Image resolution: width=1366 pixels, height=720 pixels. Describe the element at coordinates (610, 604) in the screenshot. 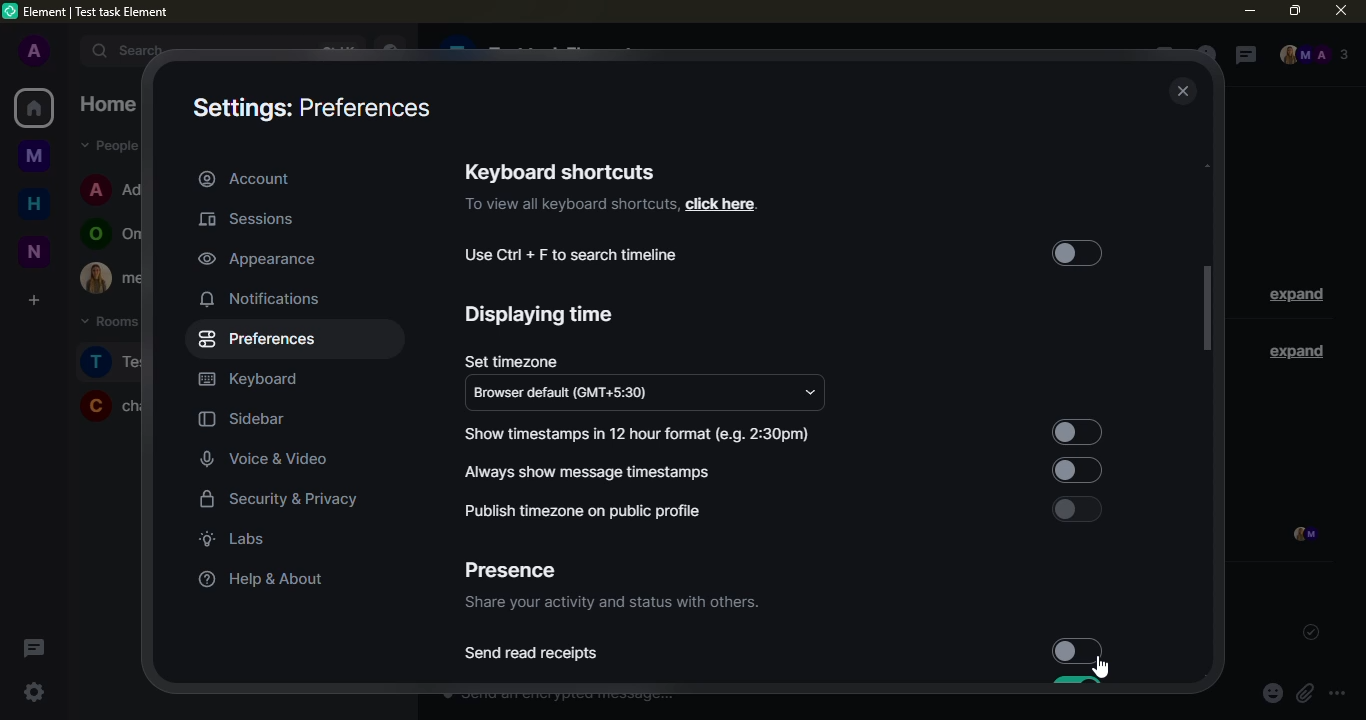

I see `info` at that location.